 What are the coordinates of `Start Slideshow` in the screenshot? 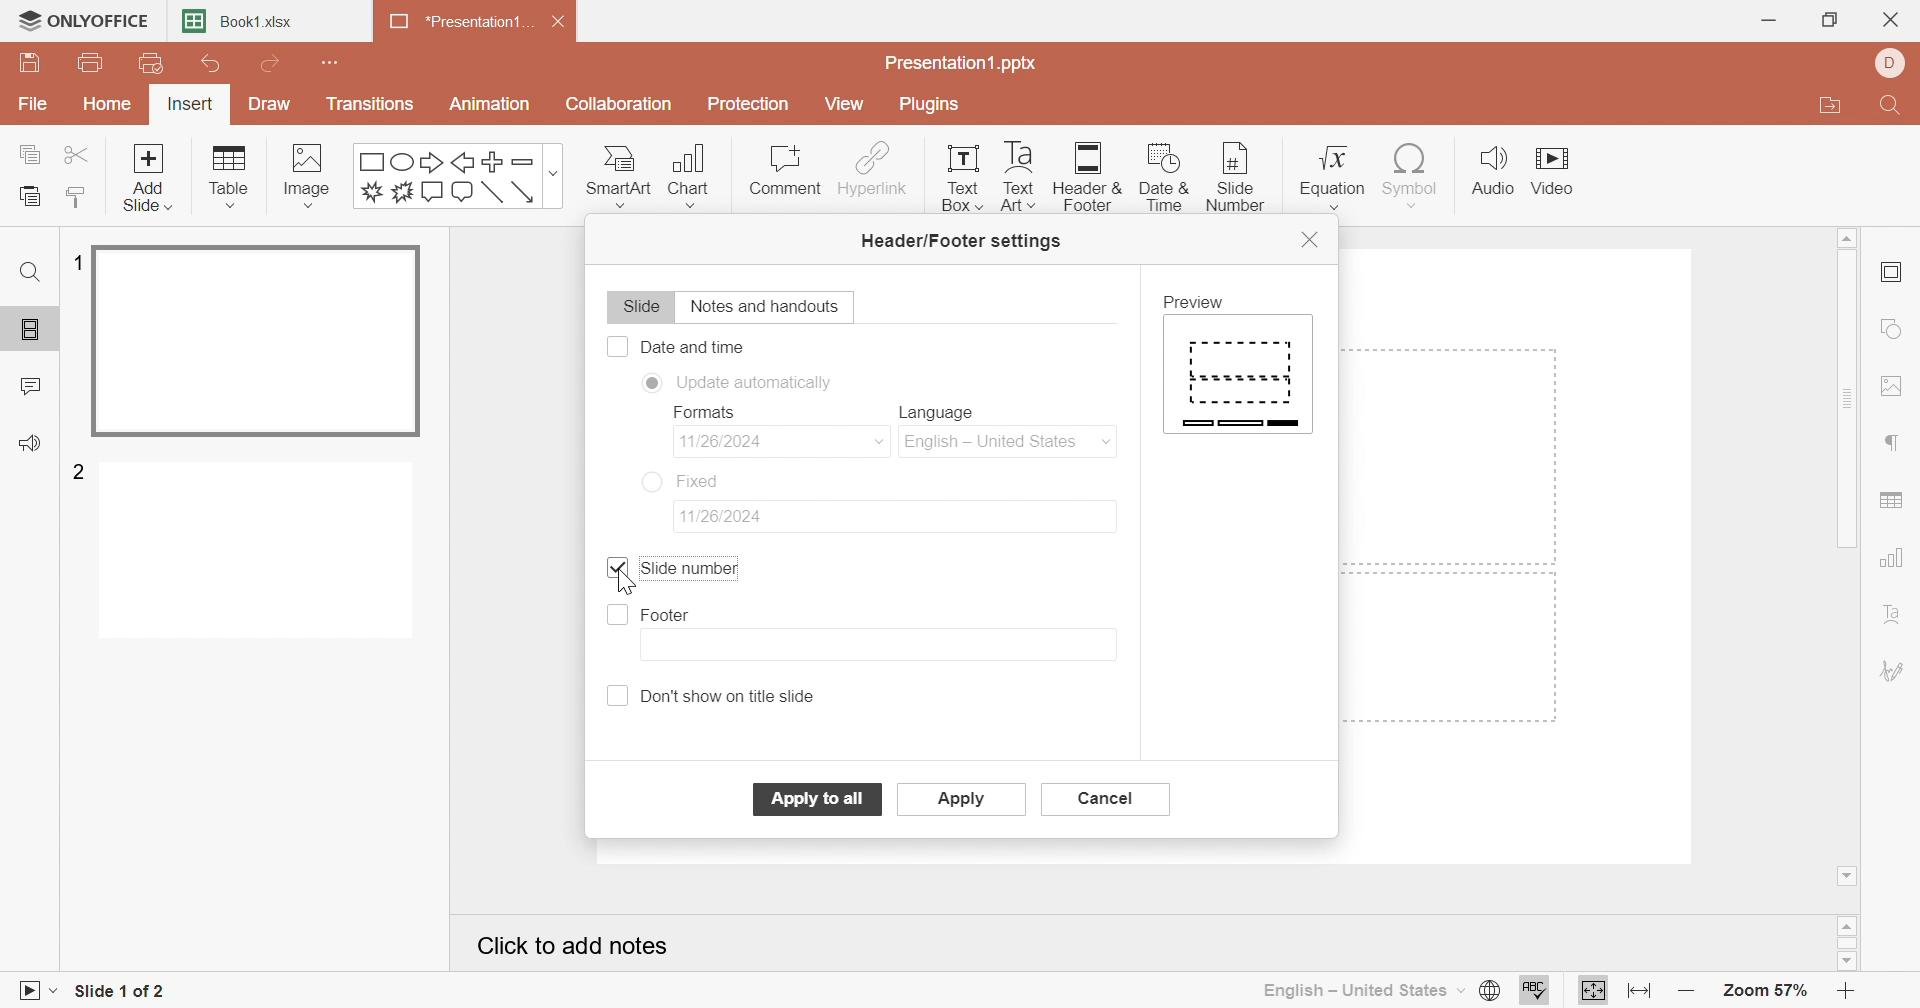 It's located at (35, 988).